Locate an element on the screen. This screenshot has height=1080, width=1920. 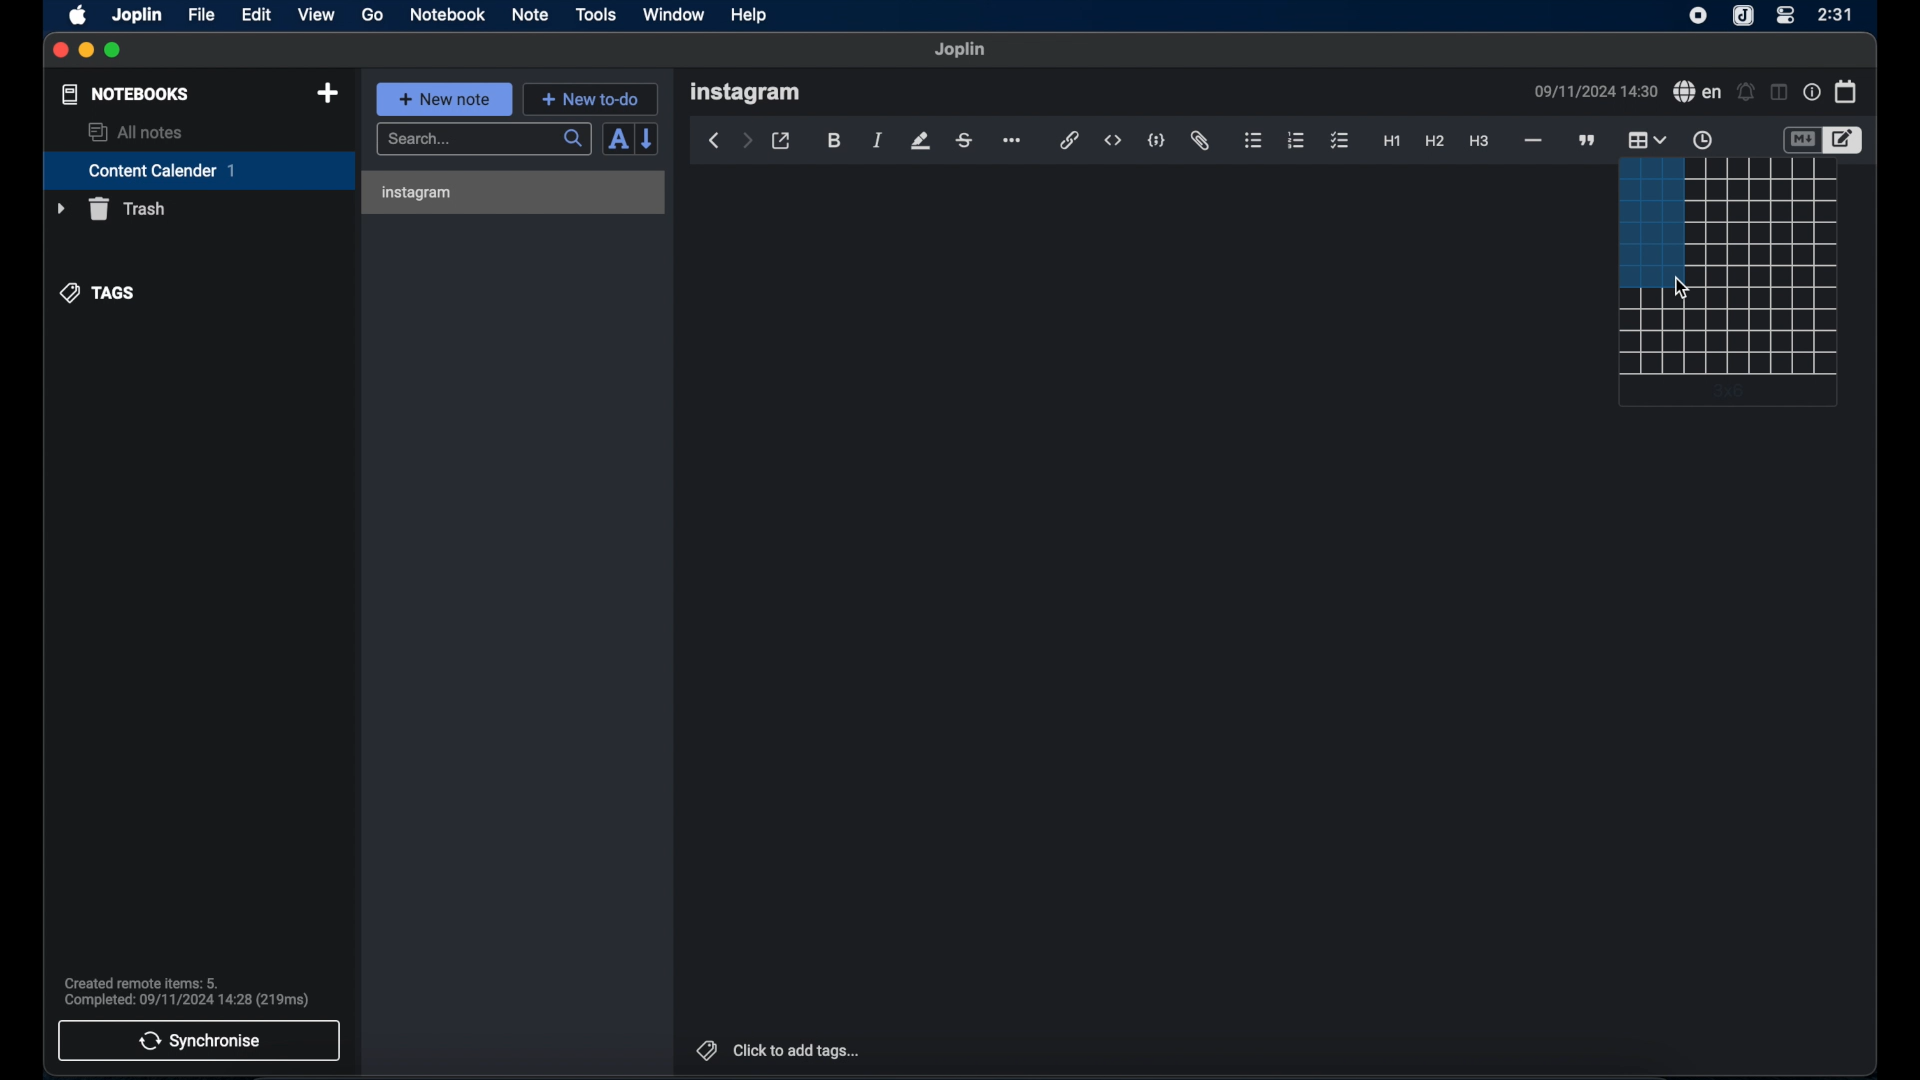
more options is located at coordinates (1010, 140).